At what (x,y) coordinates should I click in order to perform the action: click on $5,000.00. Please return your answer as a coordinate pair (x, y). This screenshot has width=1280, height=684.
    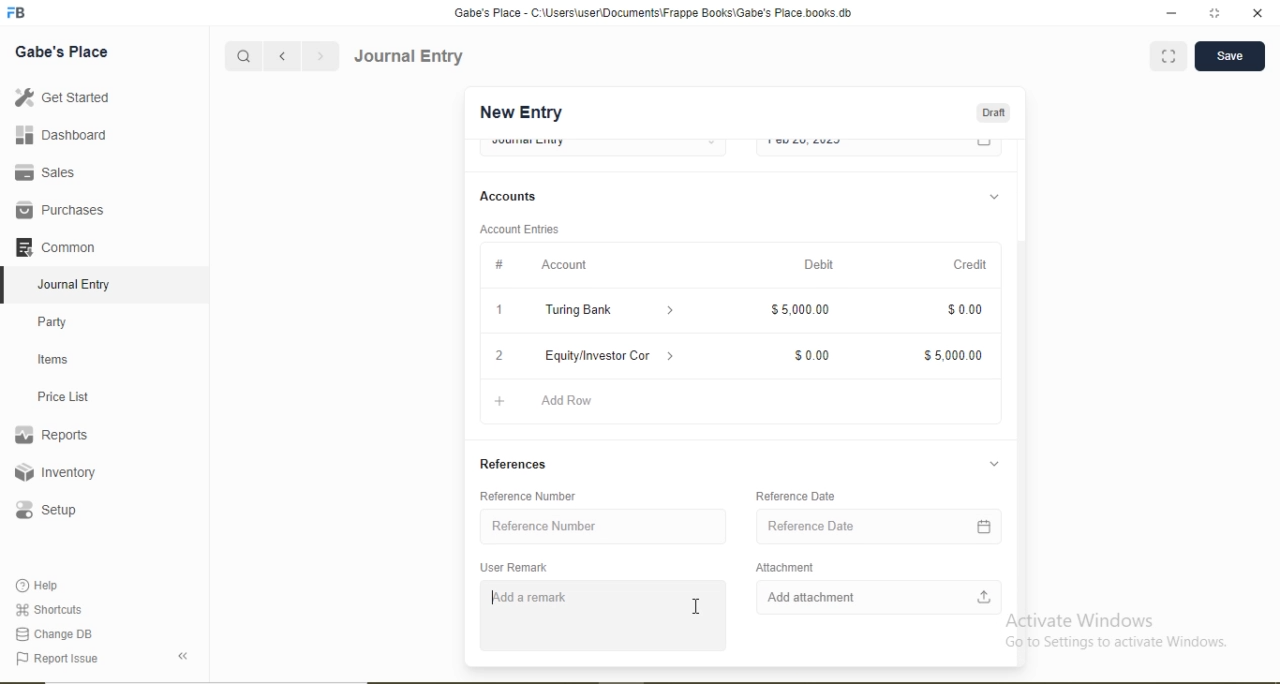
    Looking at the image, I should click on (800, 308).